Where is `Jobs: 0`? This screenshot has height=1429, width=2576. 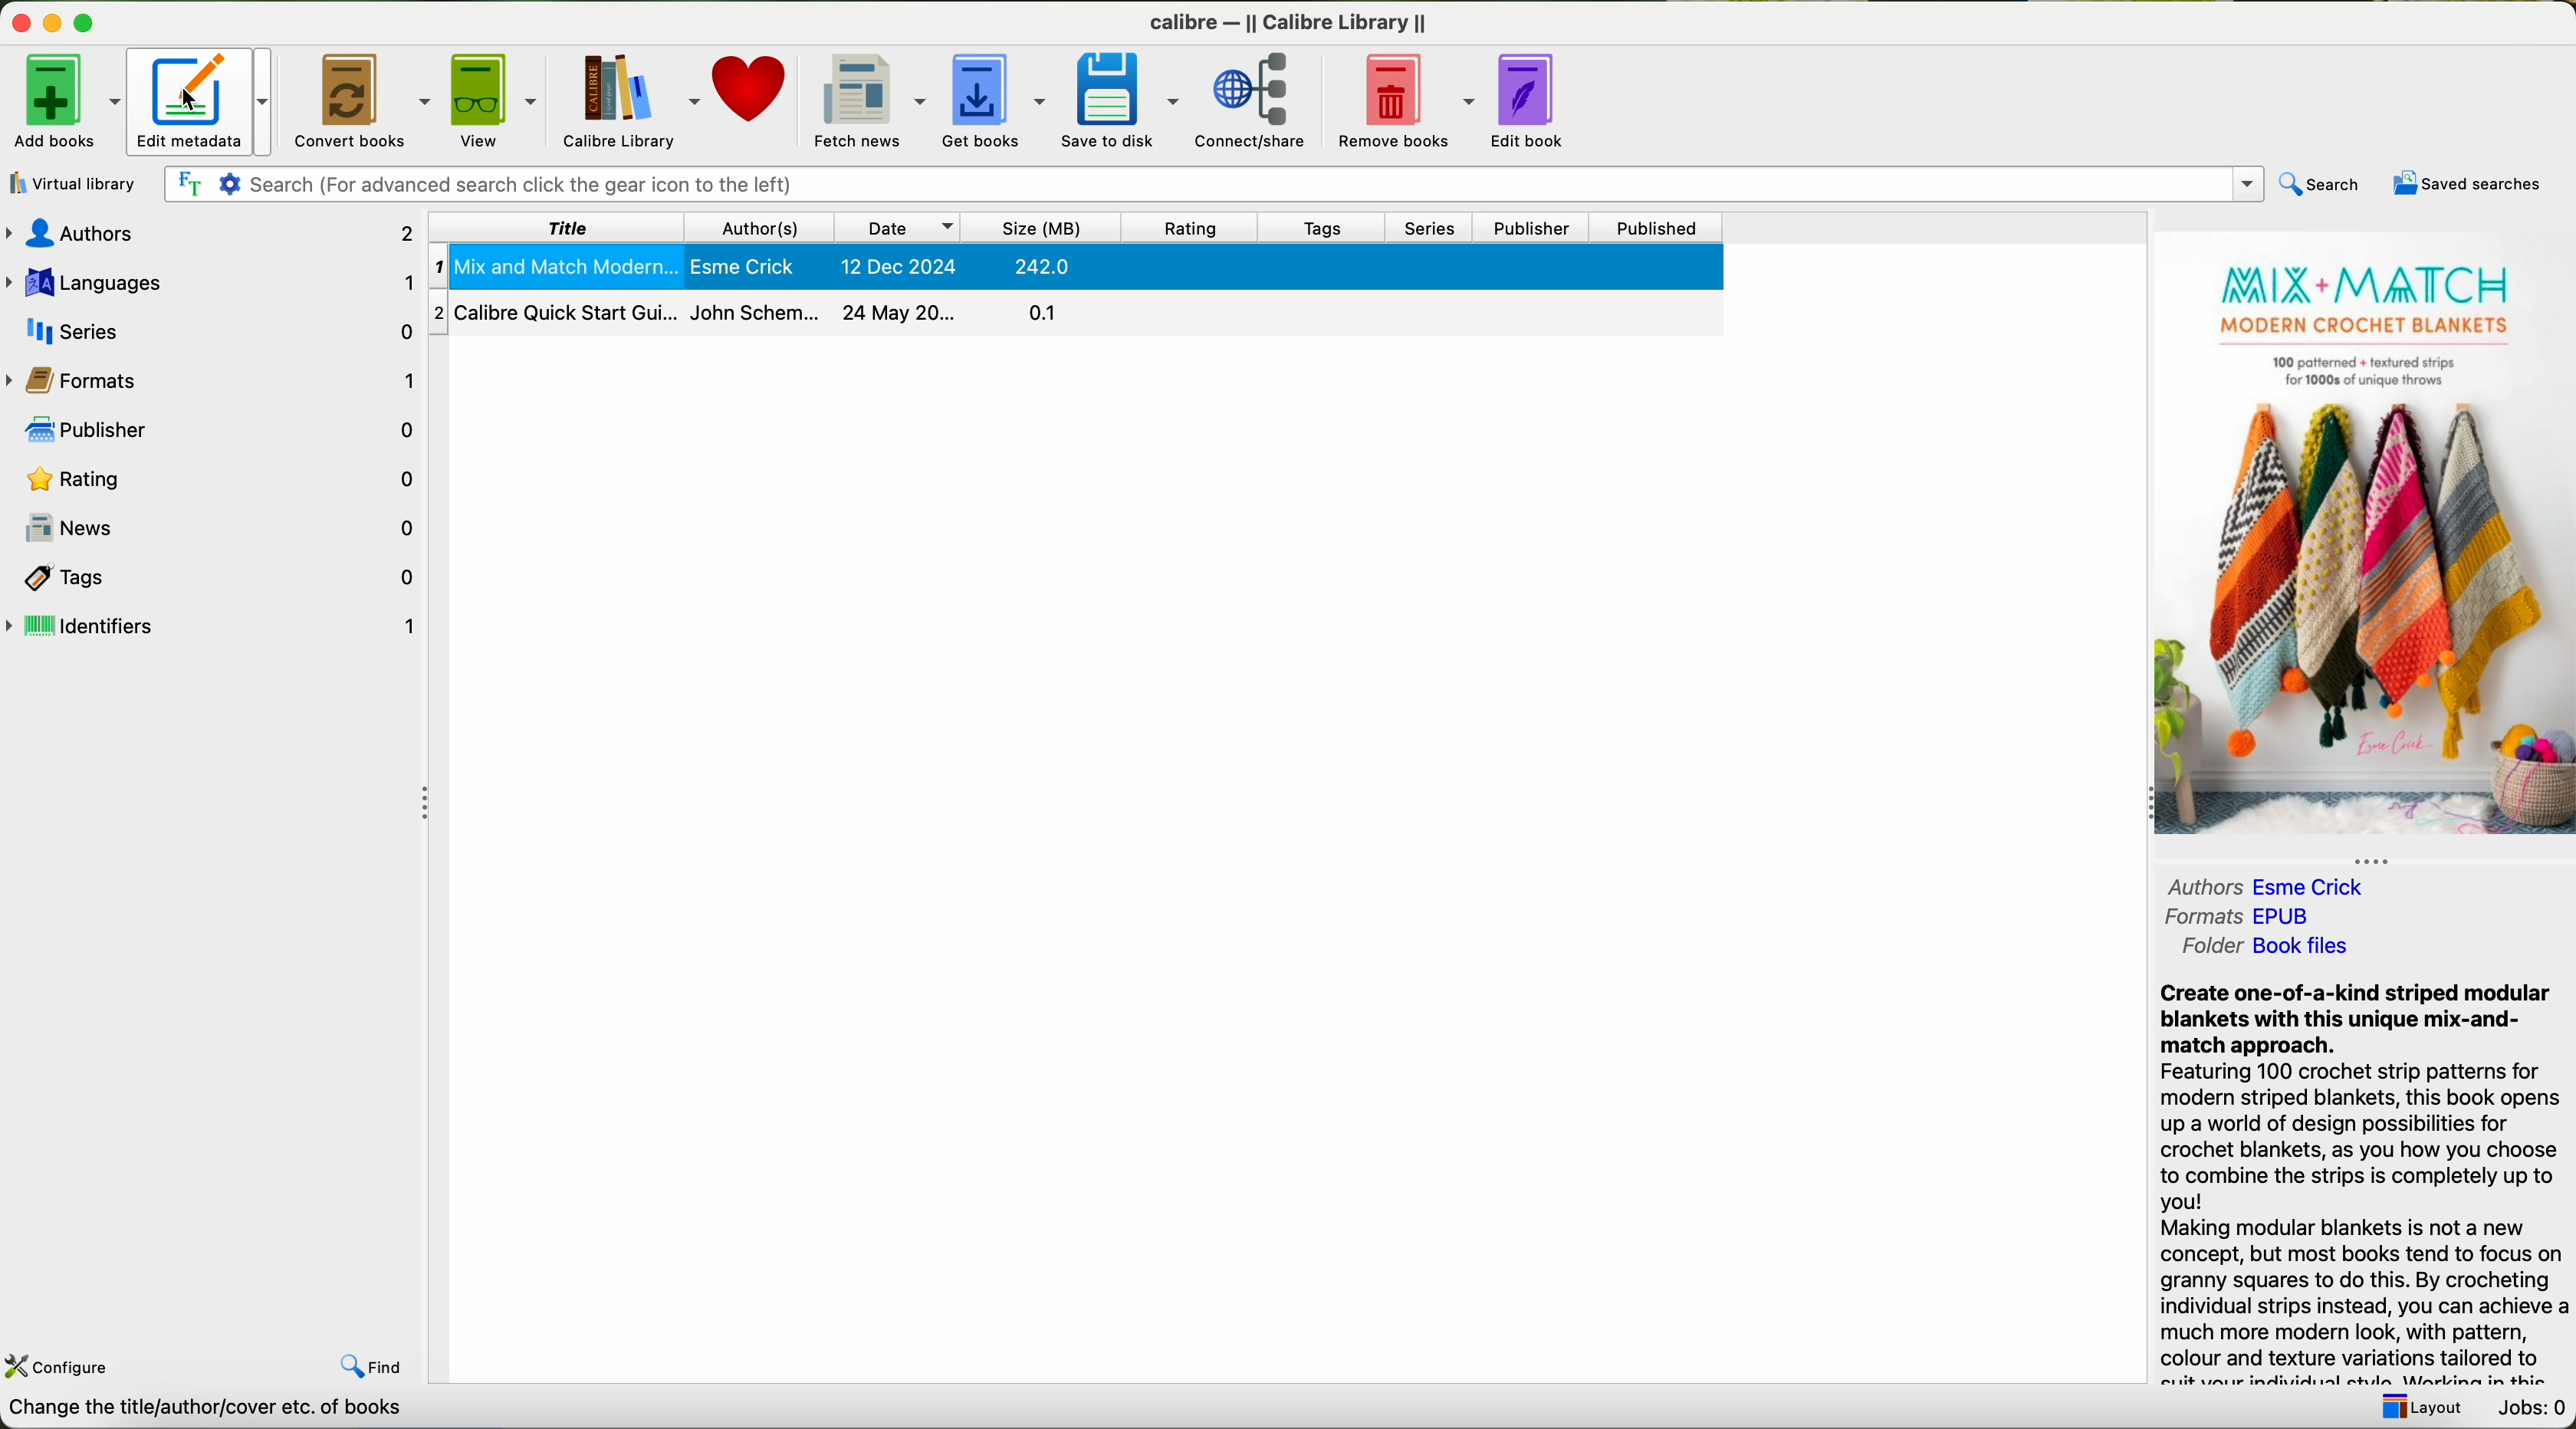
Jobs: 0 is located at coordinates (2529, 1408).